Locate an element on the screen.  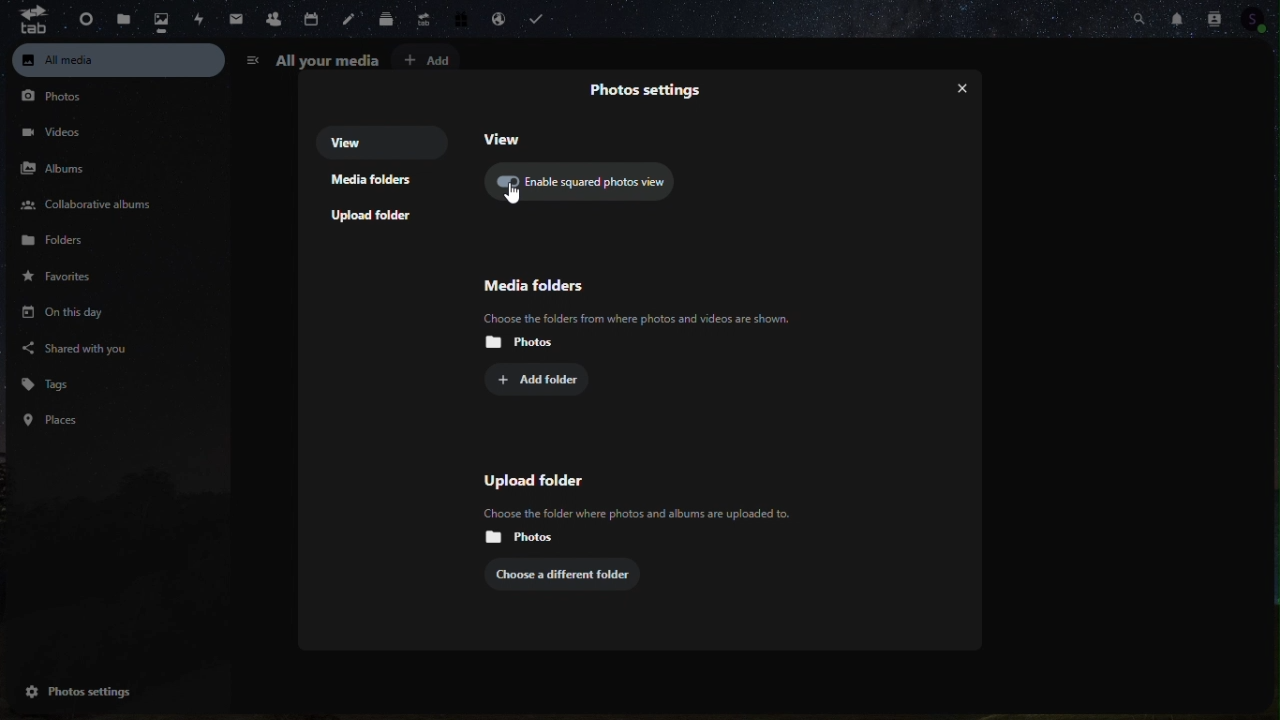
contacts is located at coordinates (271, 19).